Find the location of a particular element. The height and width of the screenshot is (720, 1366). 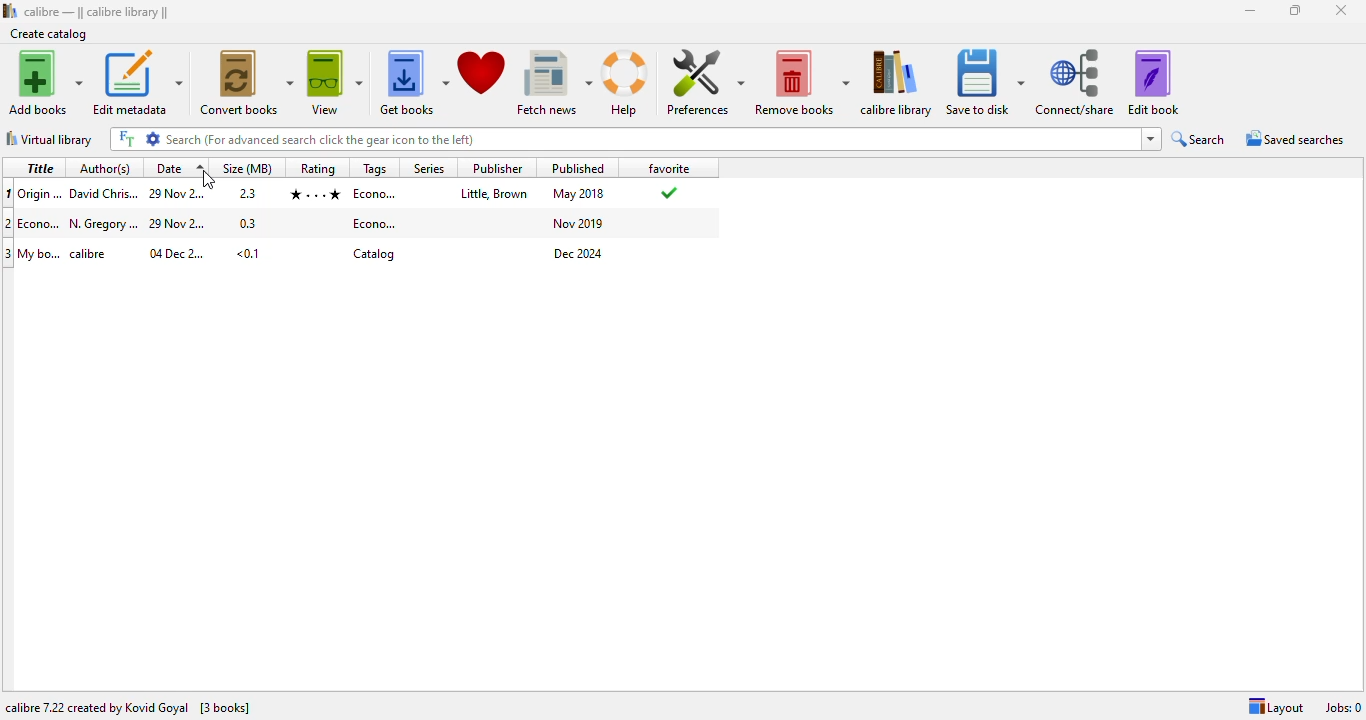

author is located at coordinates (103, 192).